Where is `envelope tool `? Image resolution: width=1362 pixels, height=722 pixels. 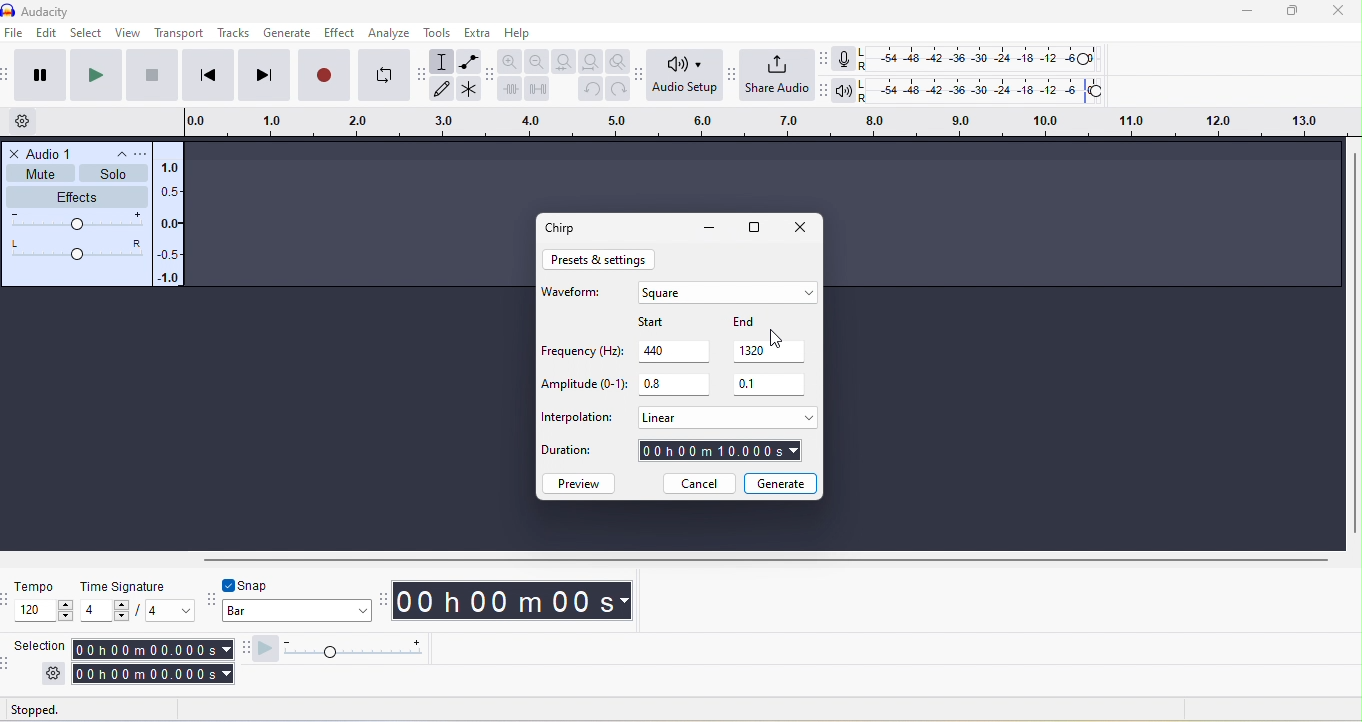
envelope tool  is located at coordinates (470, 60).